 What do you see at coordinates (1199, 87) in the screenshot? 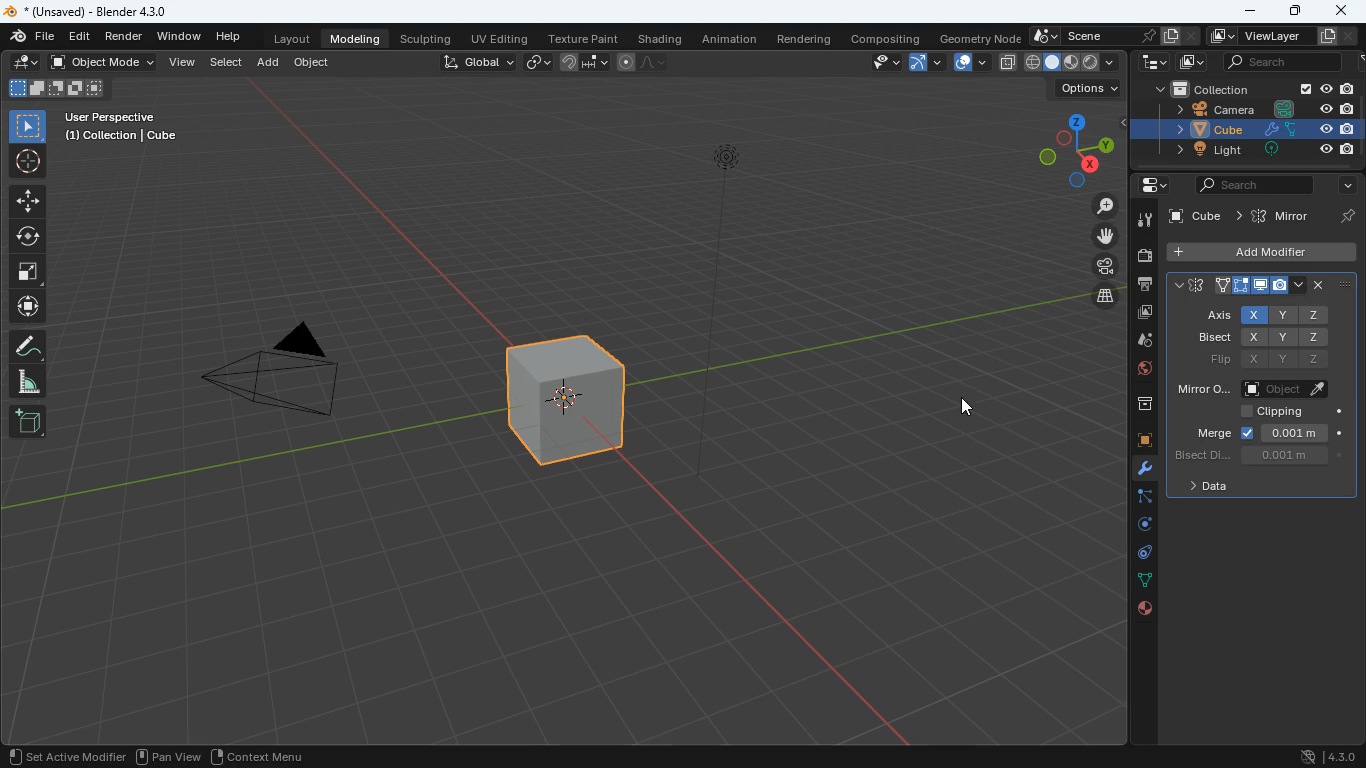
I see `collection` at bounding box center [1199, 87].